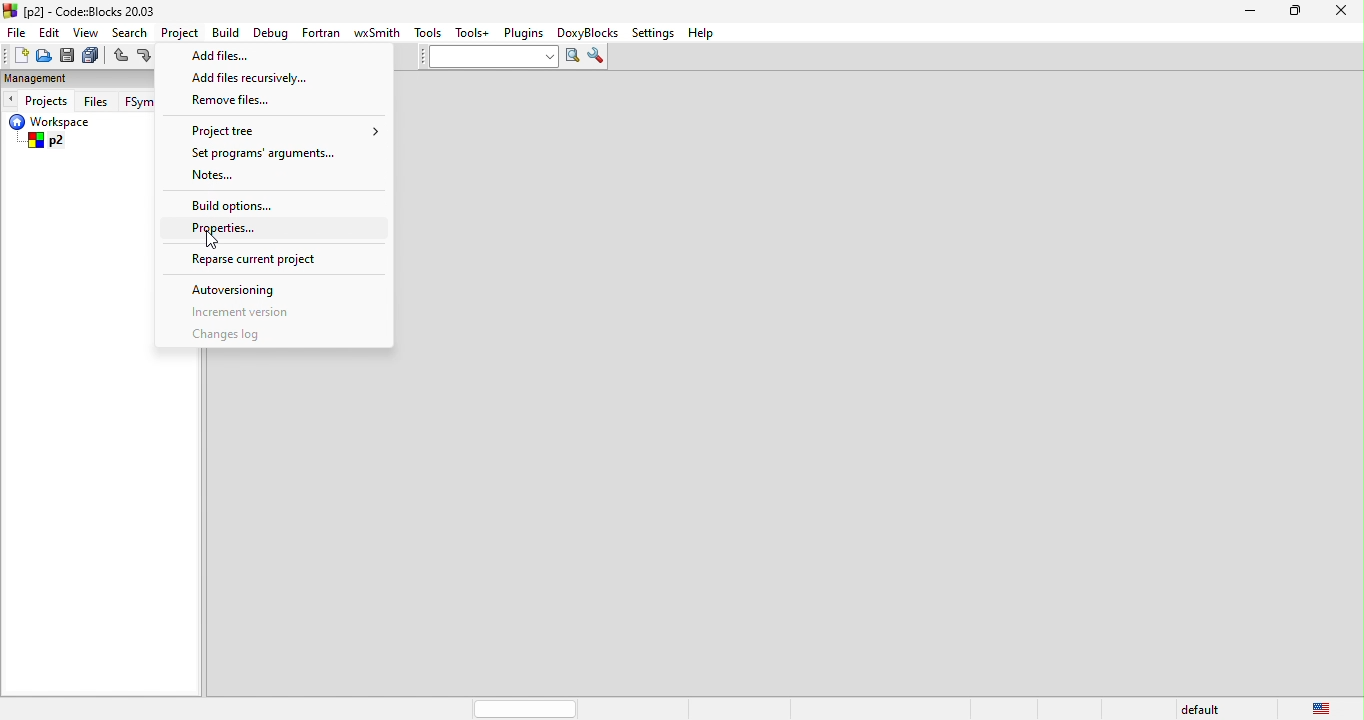  What do you see at coordinates (240, 57) in the screenshot?
I see `add files` at bounding box center [240, 57].